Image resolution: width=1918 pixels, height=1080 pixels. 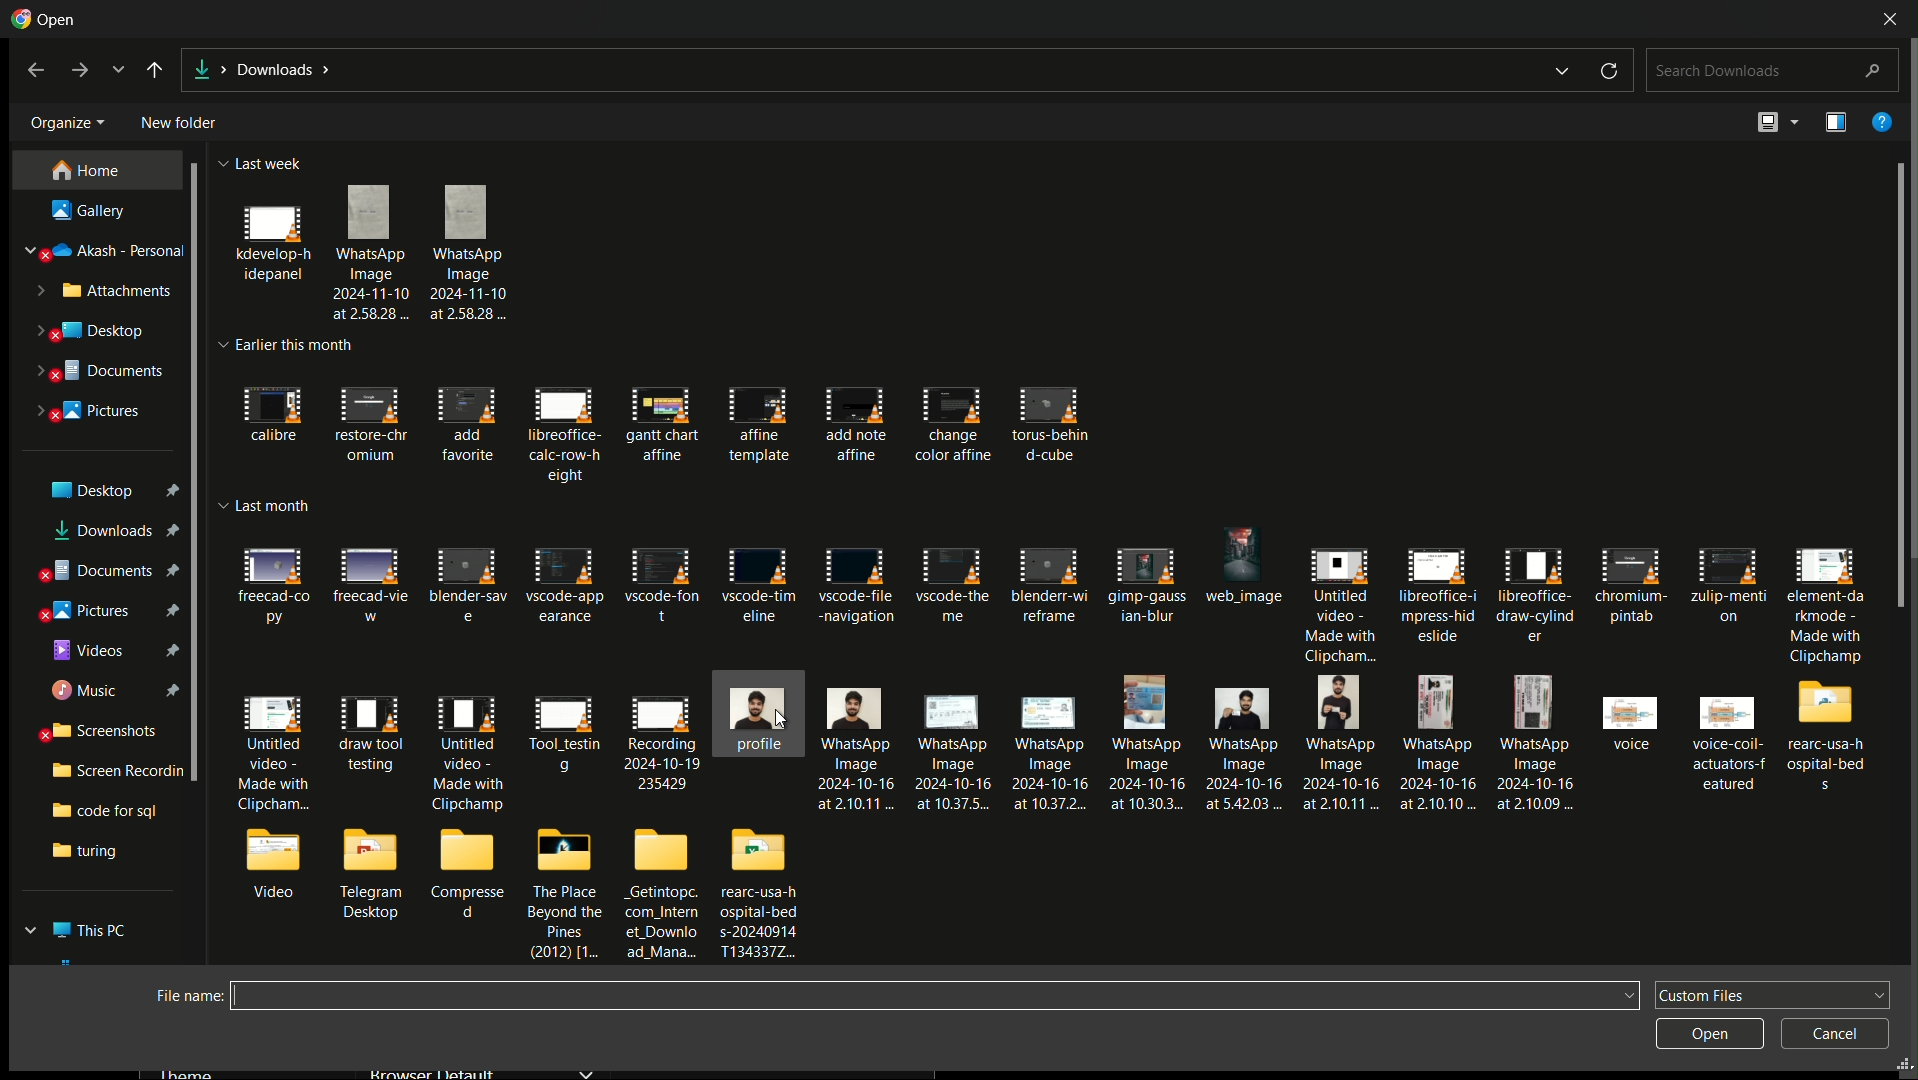 What do you see at coordinates (112, 492) in the screenshot?
I see `desktop` at bounding box center [112, 492].